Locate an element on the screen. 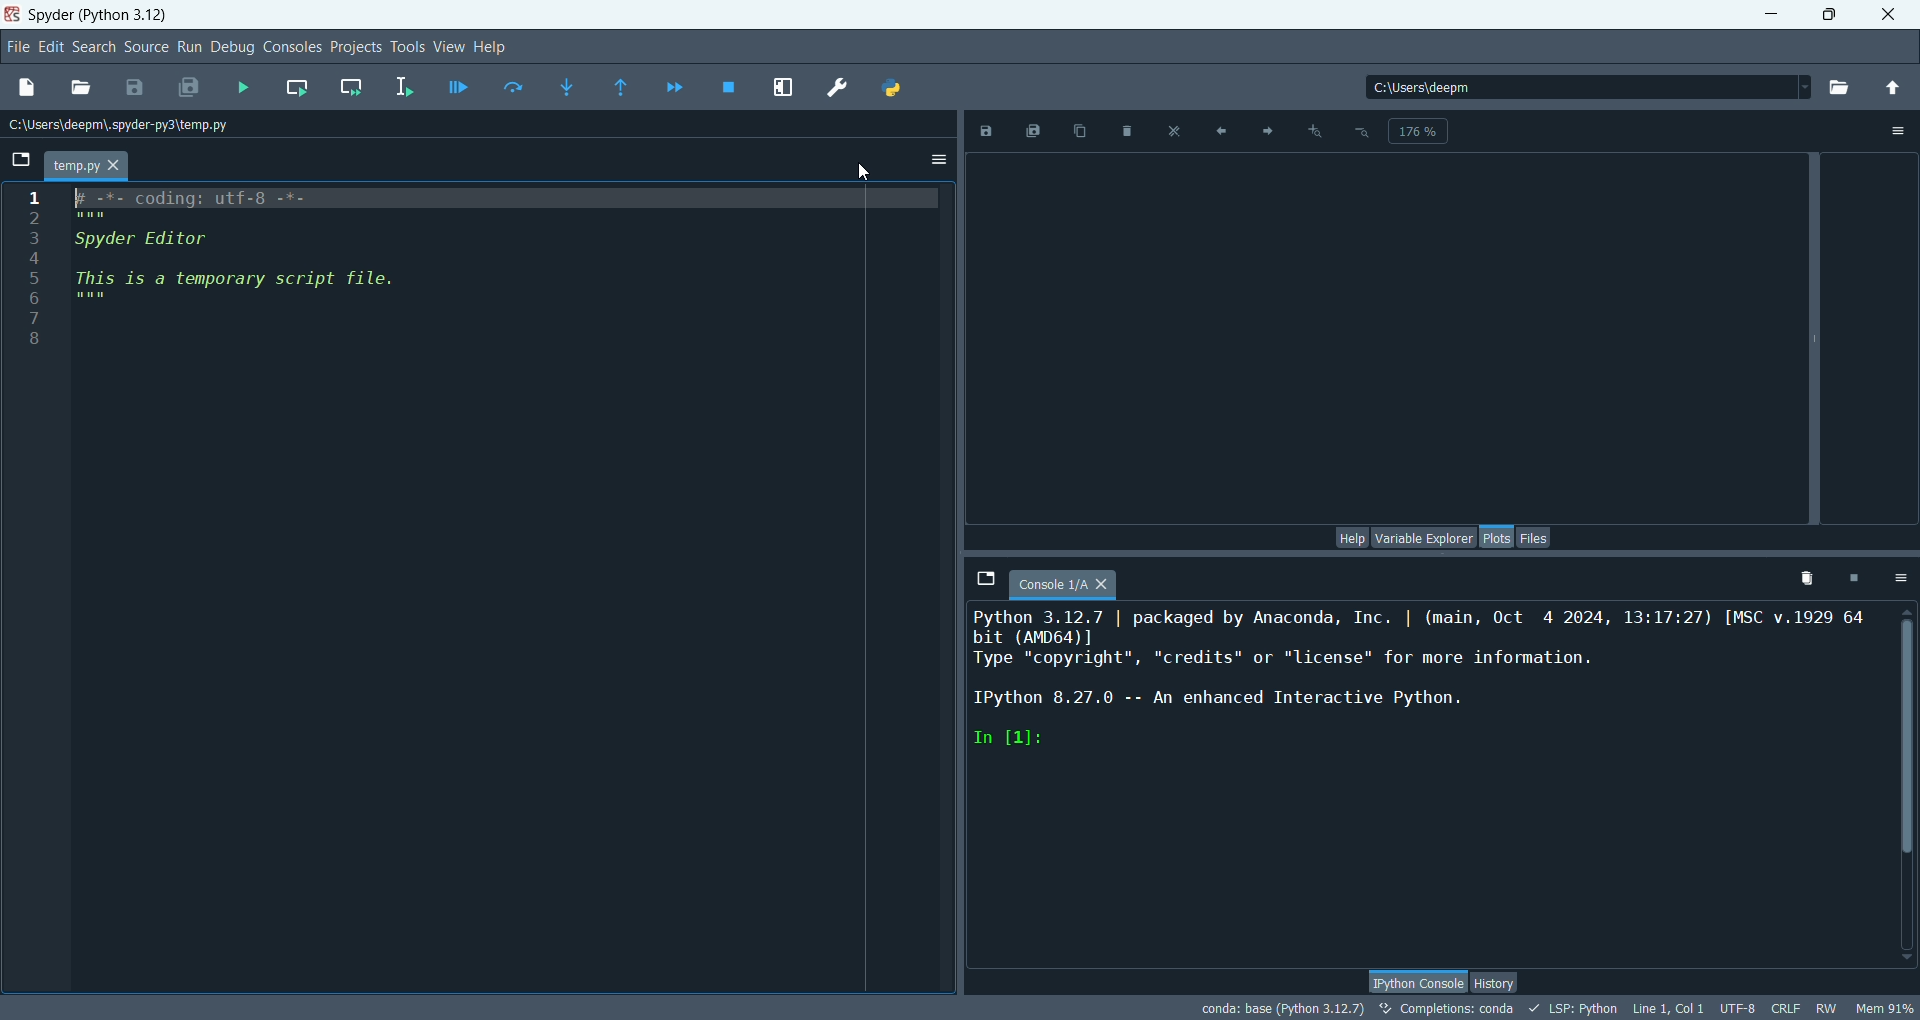 The width and height of the screenshot is (1920, 1020). copy  is located at coordinates (1085, 130).